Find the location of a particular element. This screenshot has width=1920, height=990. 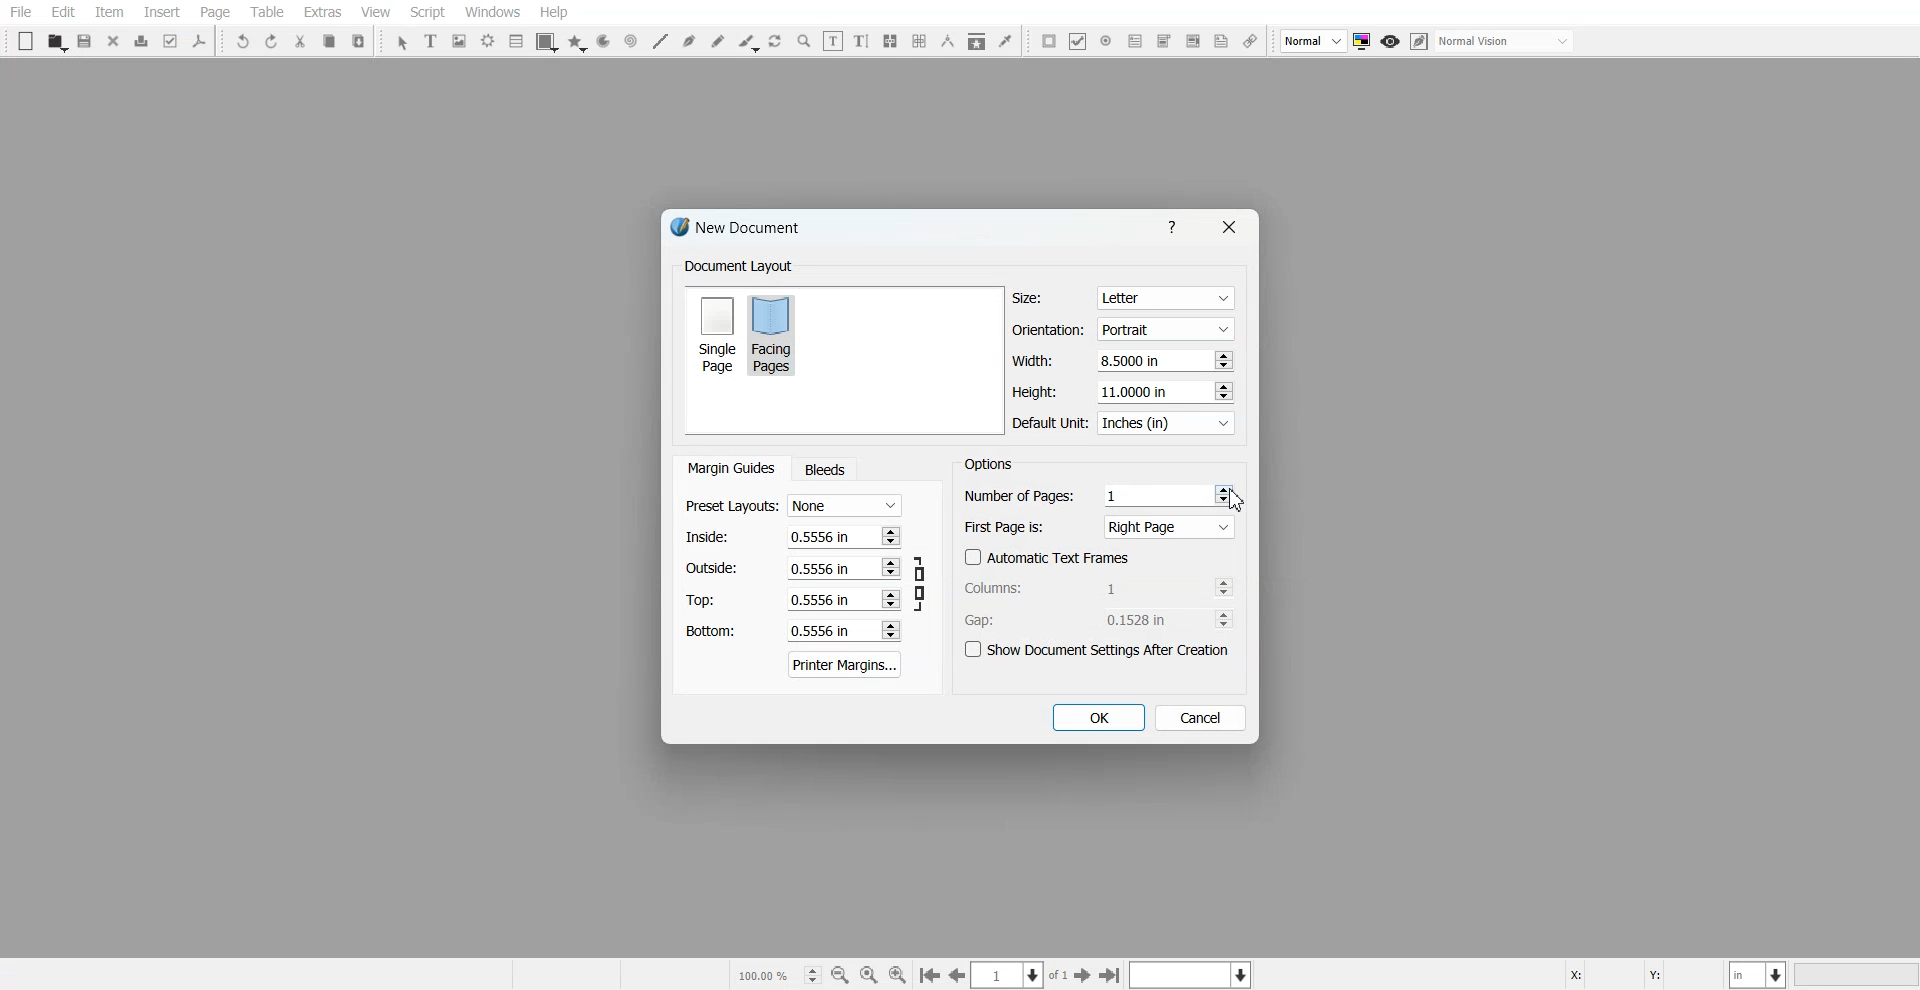

Close is located at coordinates (1227, 227).